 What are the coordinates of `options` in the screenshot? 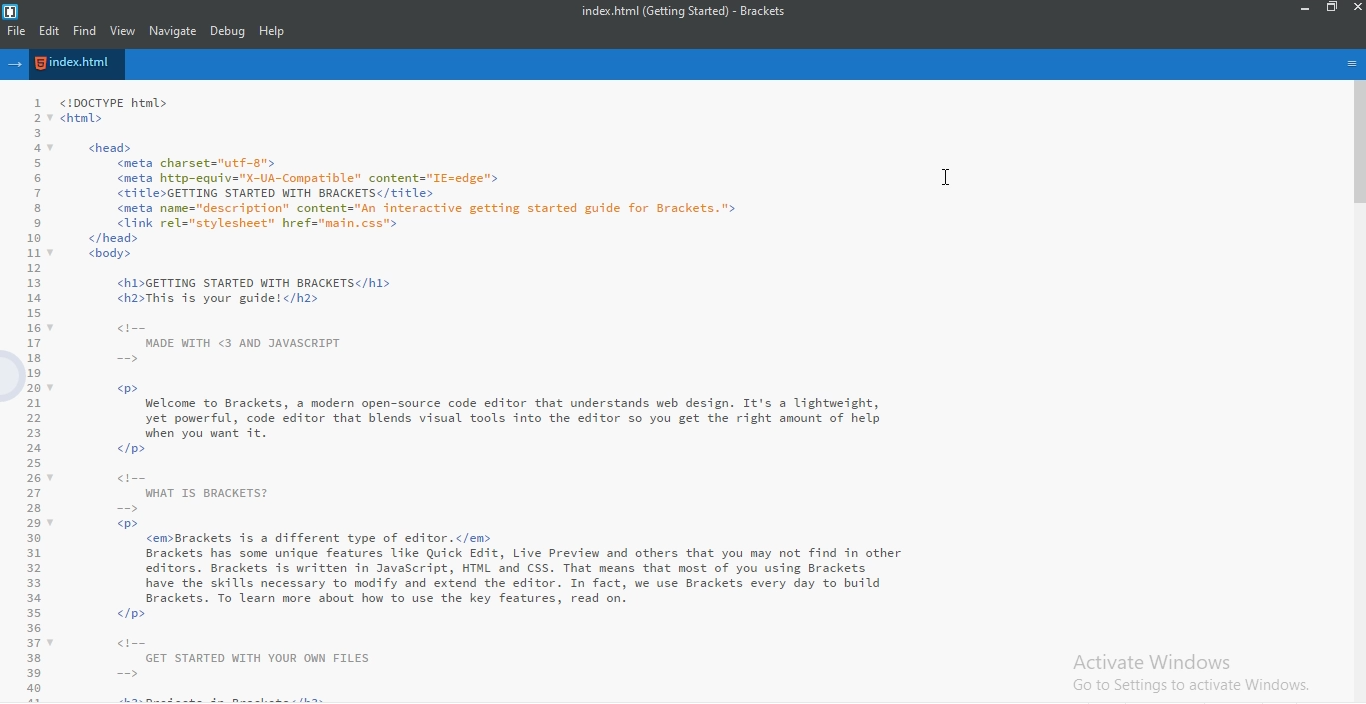 It's located at (1352, 64).